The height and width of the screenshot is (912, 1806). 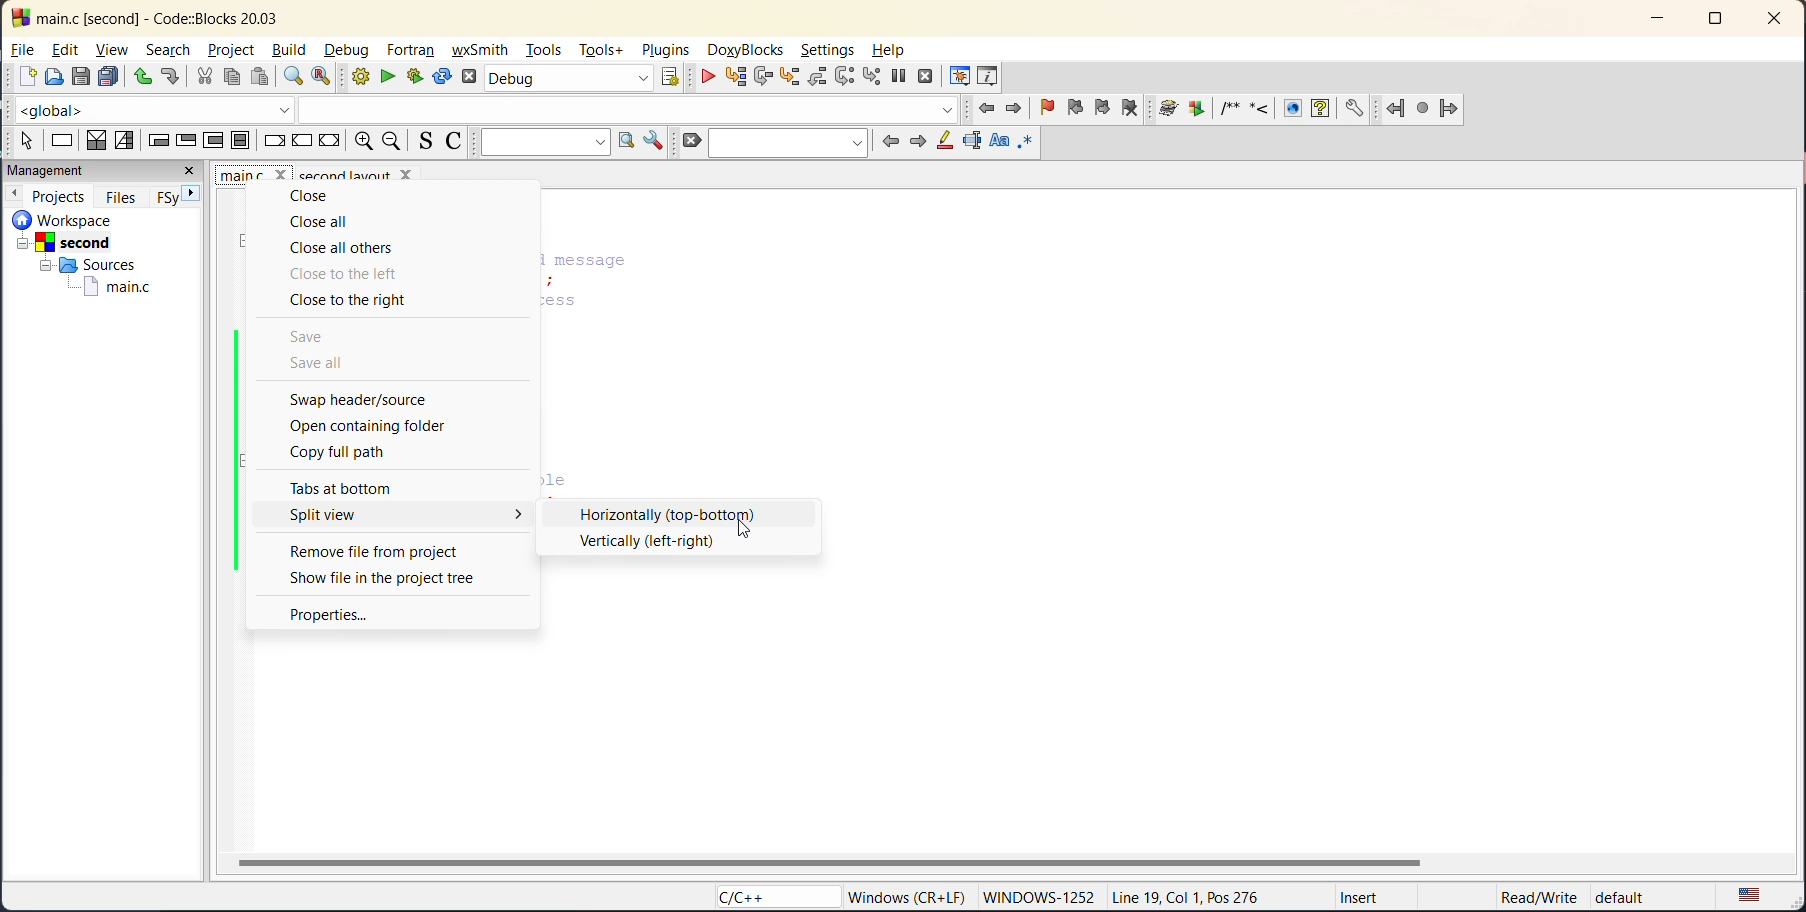 What do you see at coordinates (441, 78) in the screenshot?
I see `rebuild` at bounding box center [441, 78].